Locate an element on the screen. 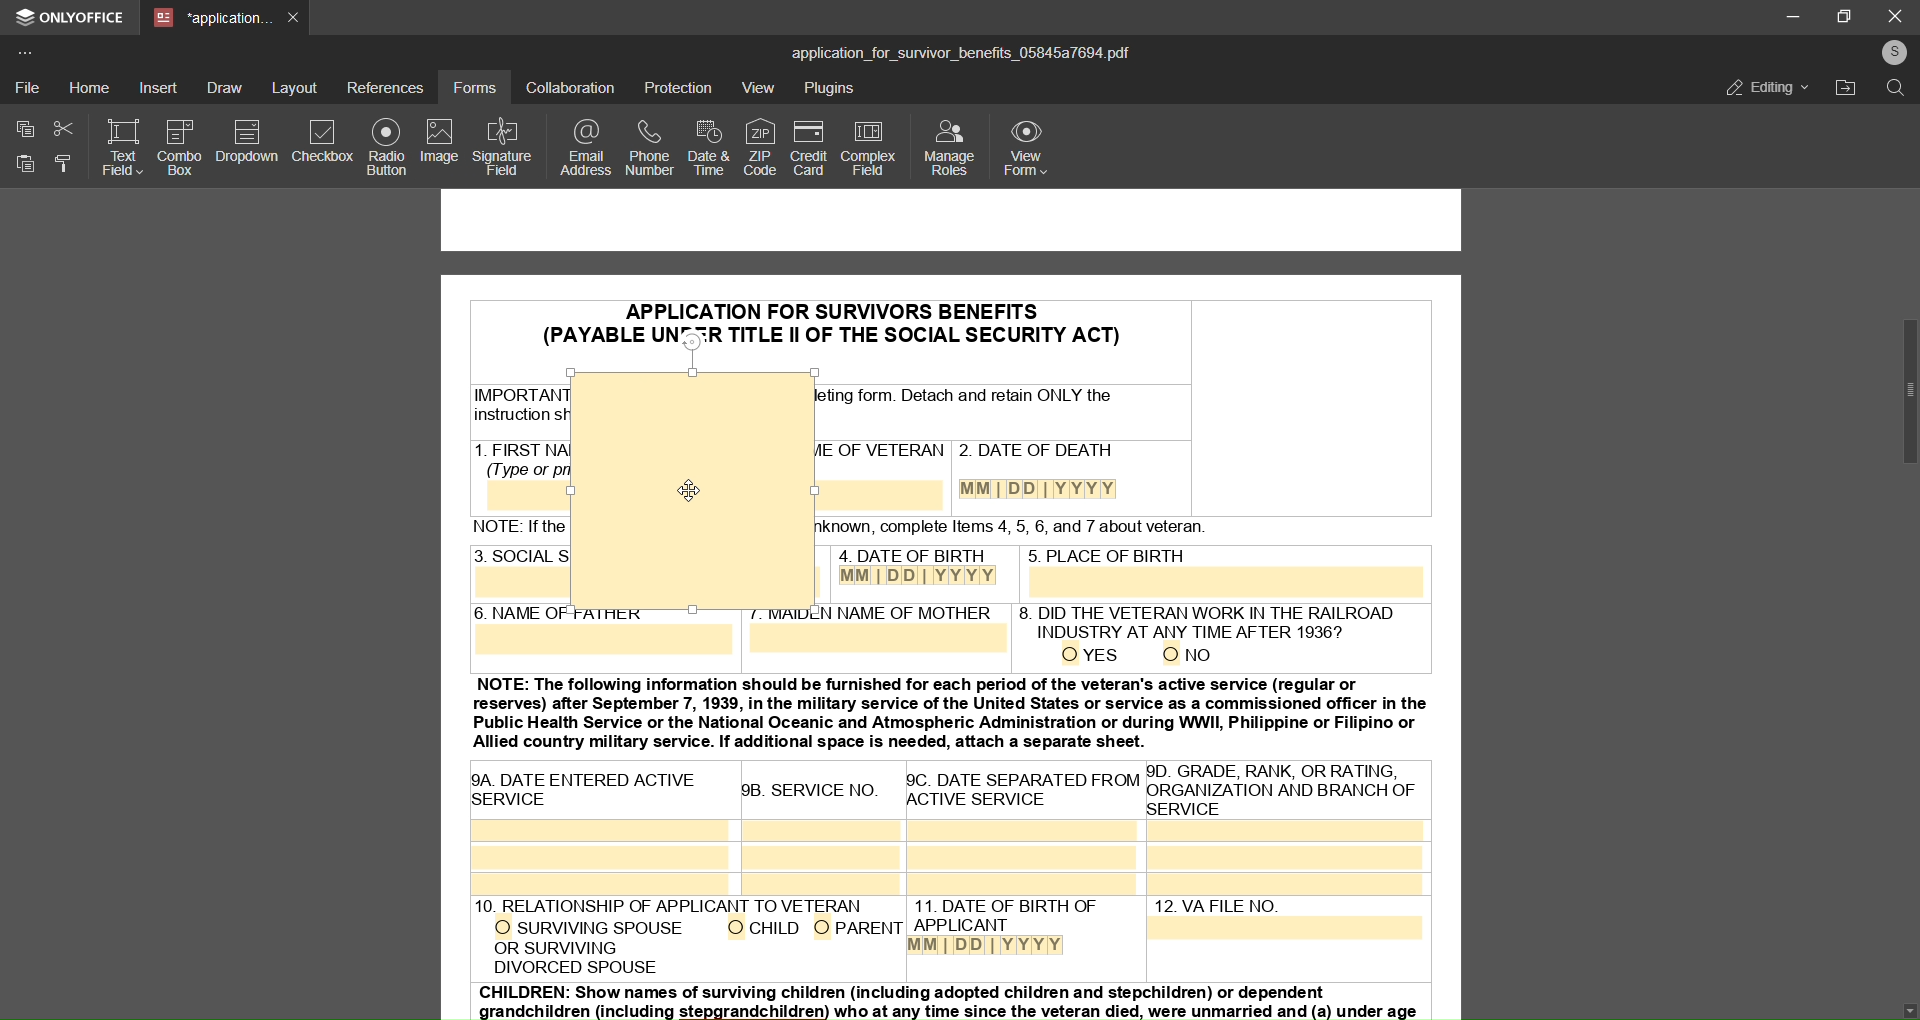 Image resolution: width=1920 pixels, height=1020 pixels. user is located at coordinates (1892, 52).